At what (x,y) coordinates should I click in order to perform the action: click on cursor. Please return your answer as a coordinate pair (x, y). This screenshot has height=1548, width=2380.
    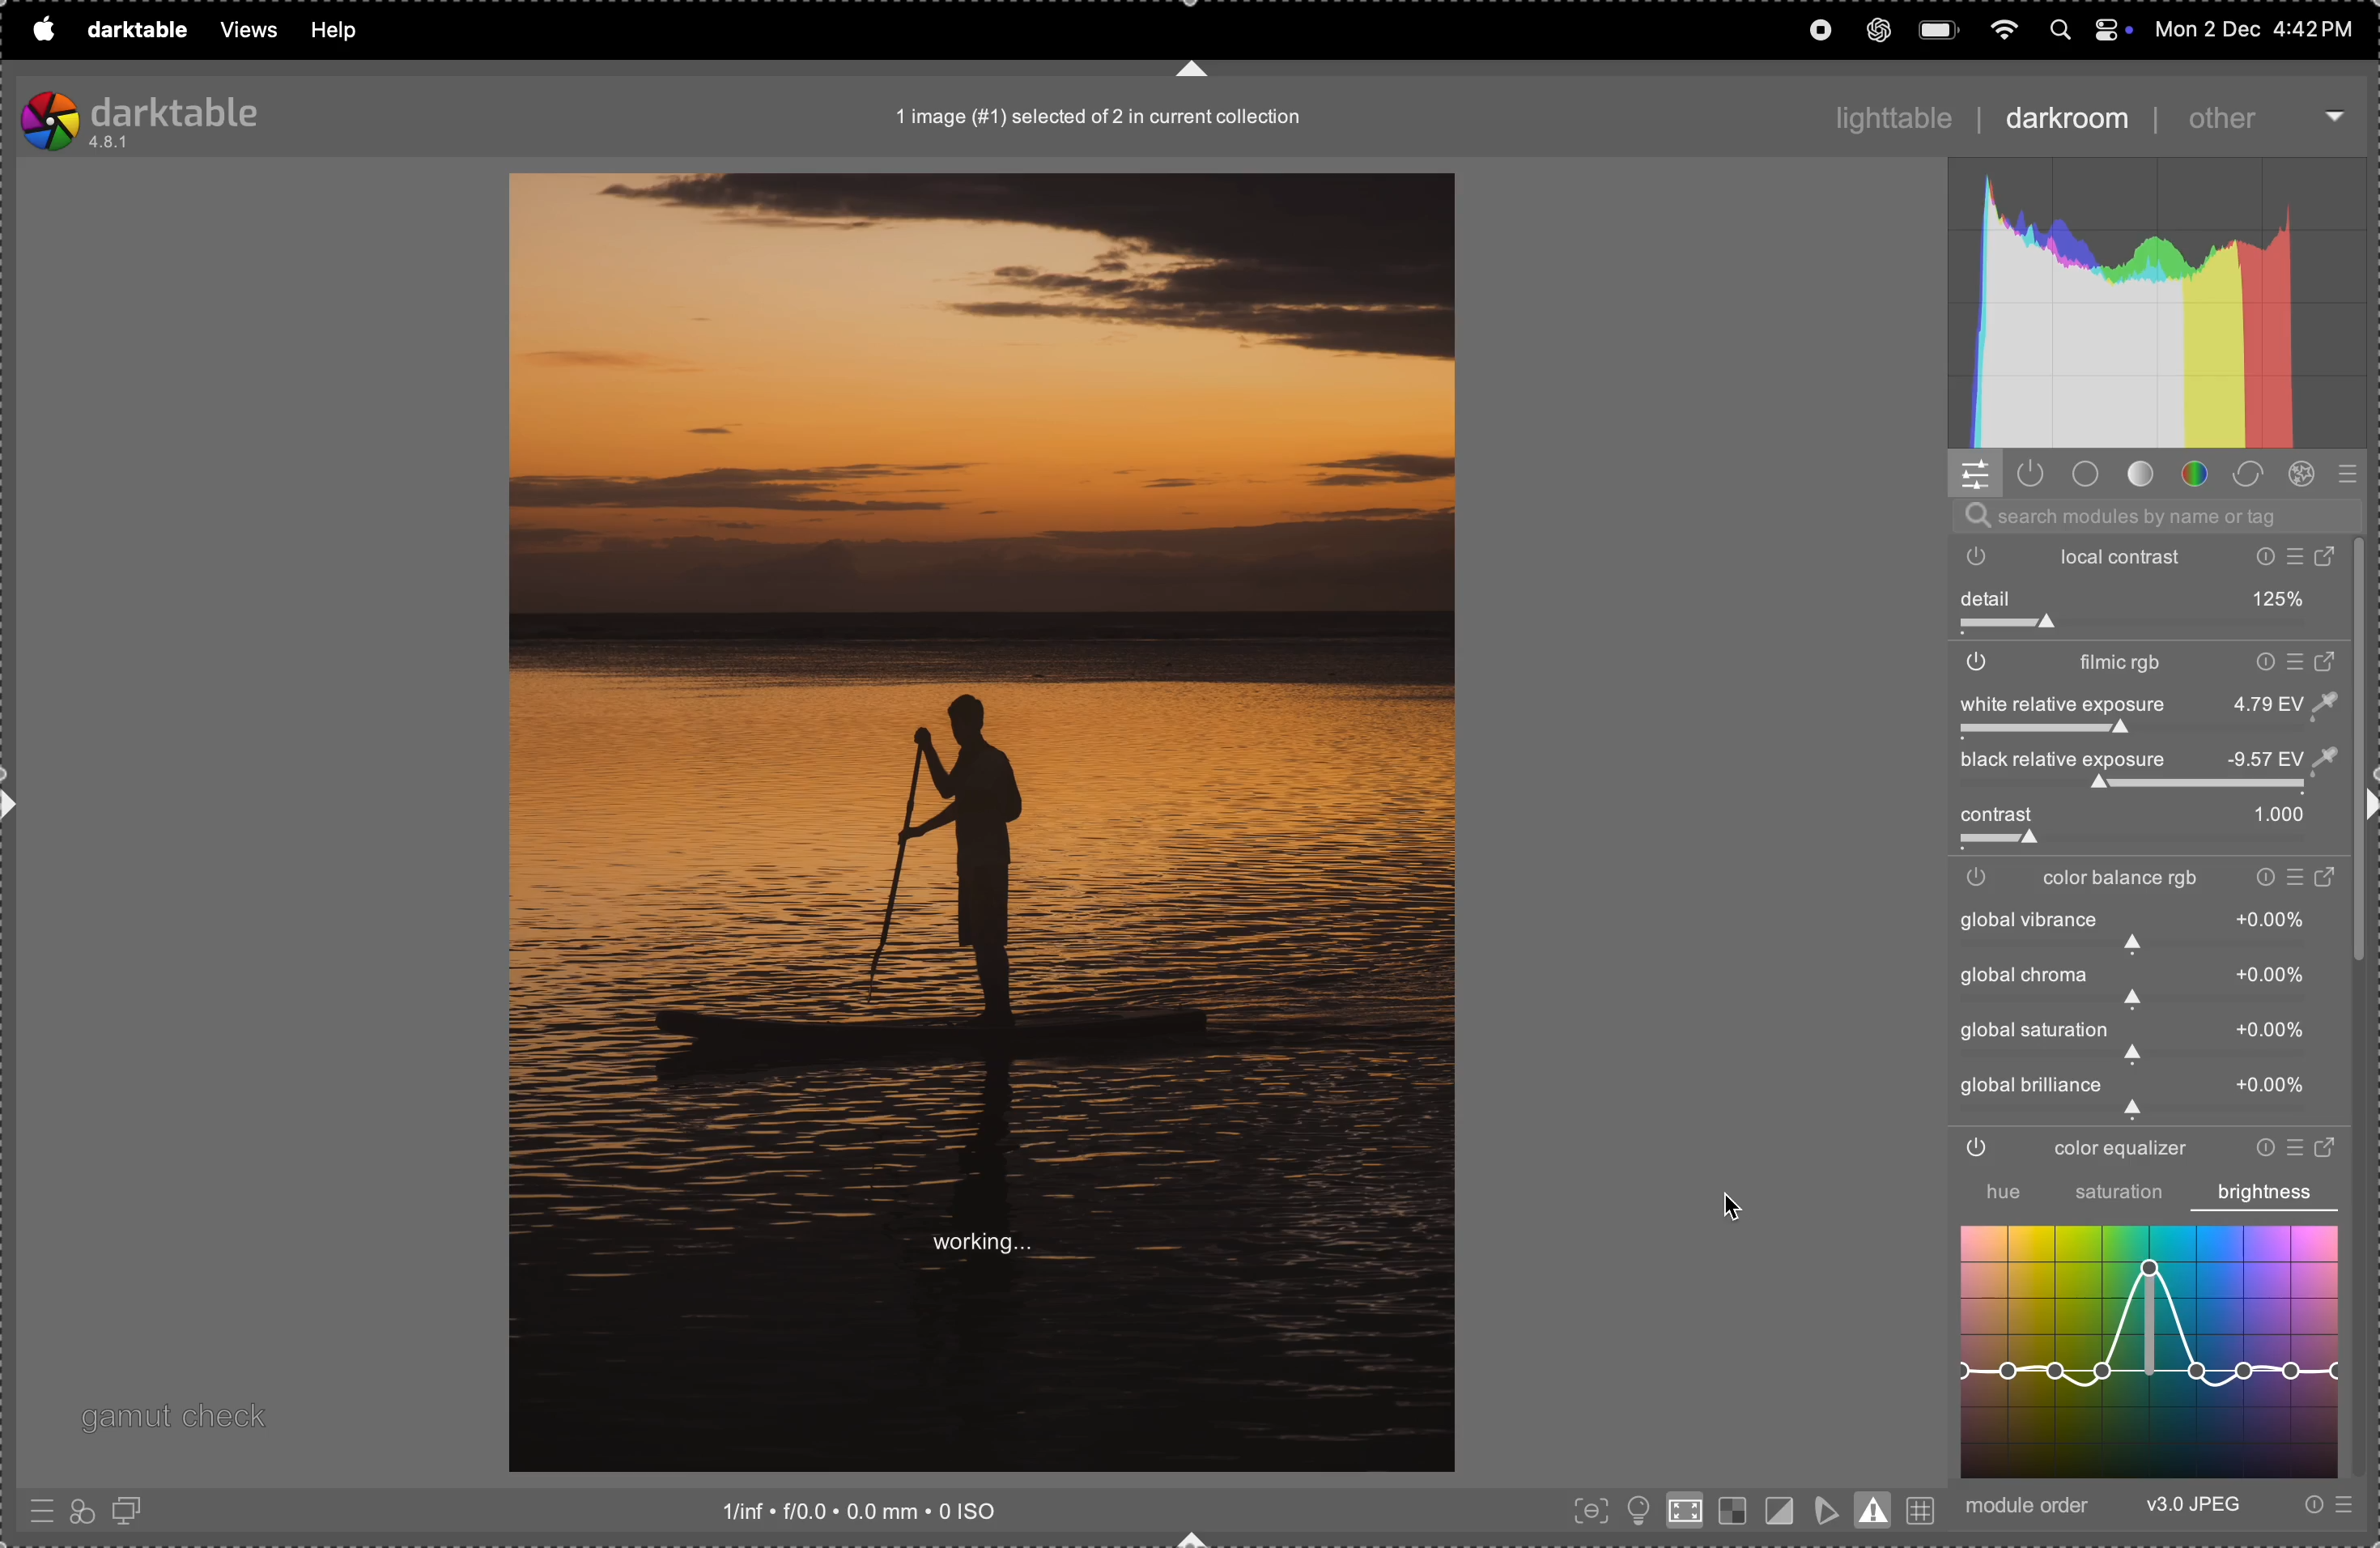
    Looking at the image, I should click on (1736, 1206).